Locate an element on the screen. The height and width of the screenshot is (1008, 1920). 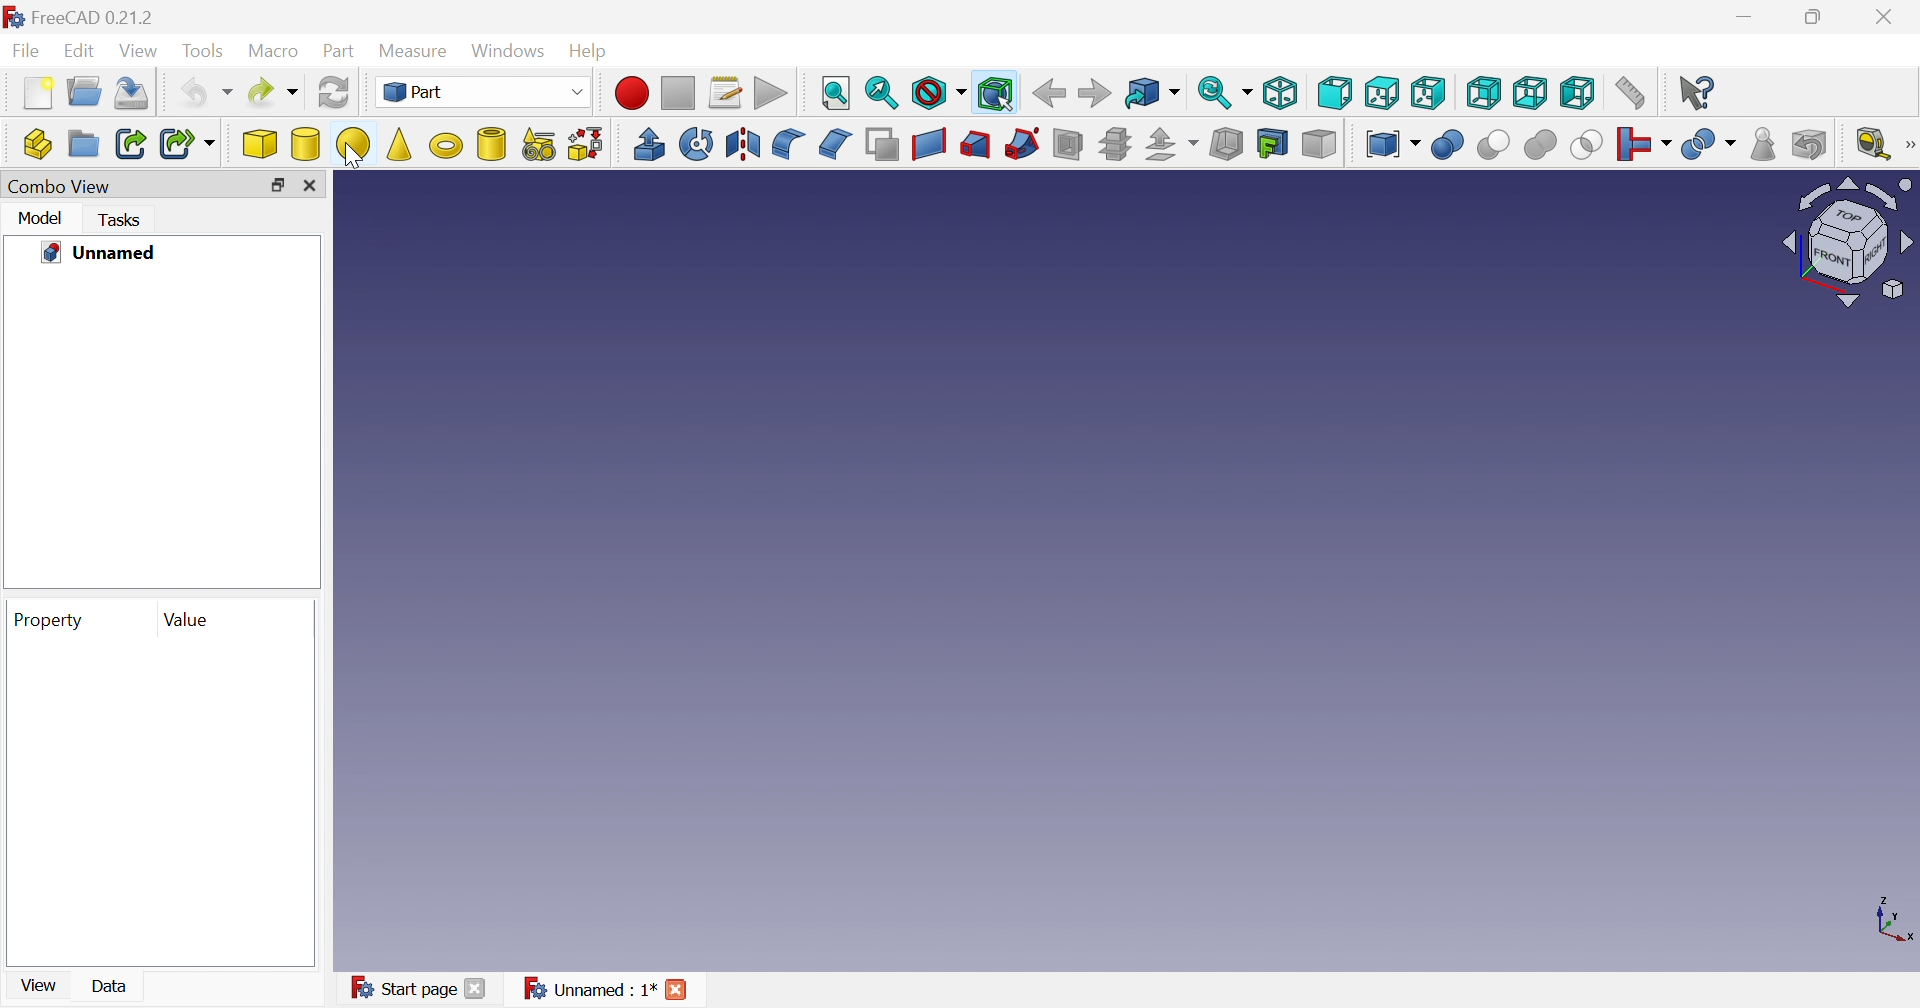
Top is located at coordinates (1381, 94).